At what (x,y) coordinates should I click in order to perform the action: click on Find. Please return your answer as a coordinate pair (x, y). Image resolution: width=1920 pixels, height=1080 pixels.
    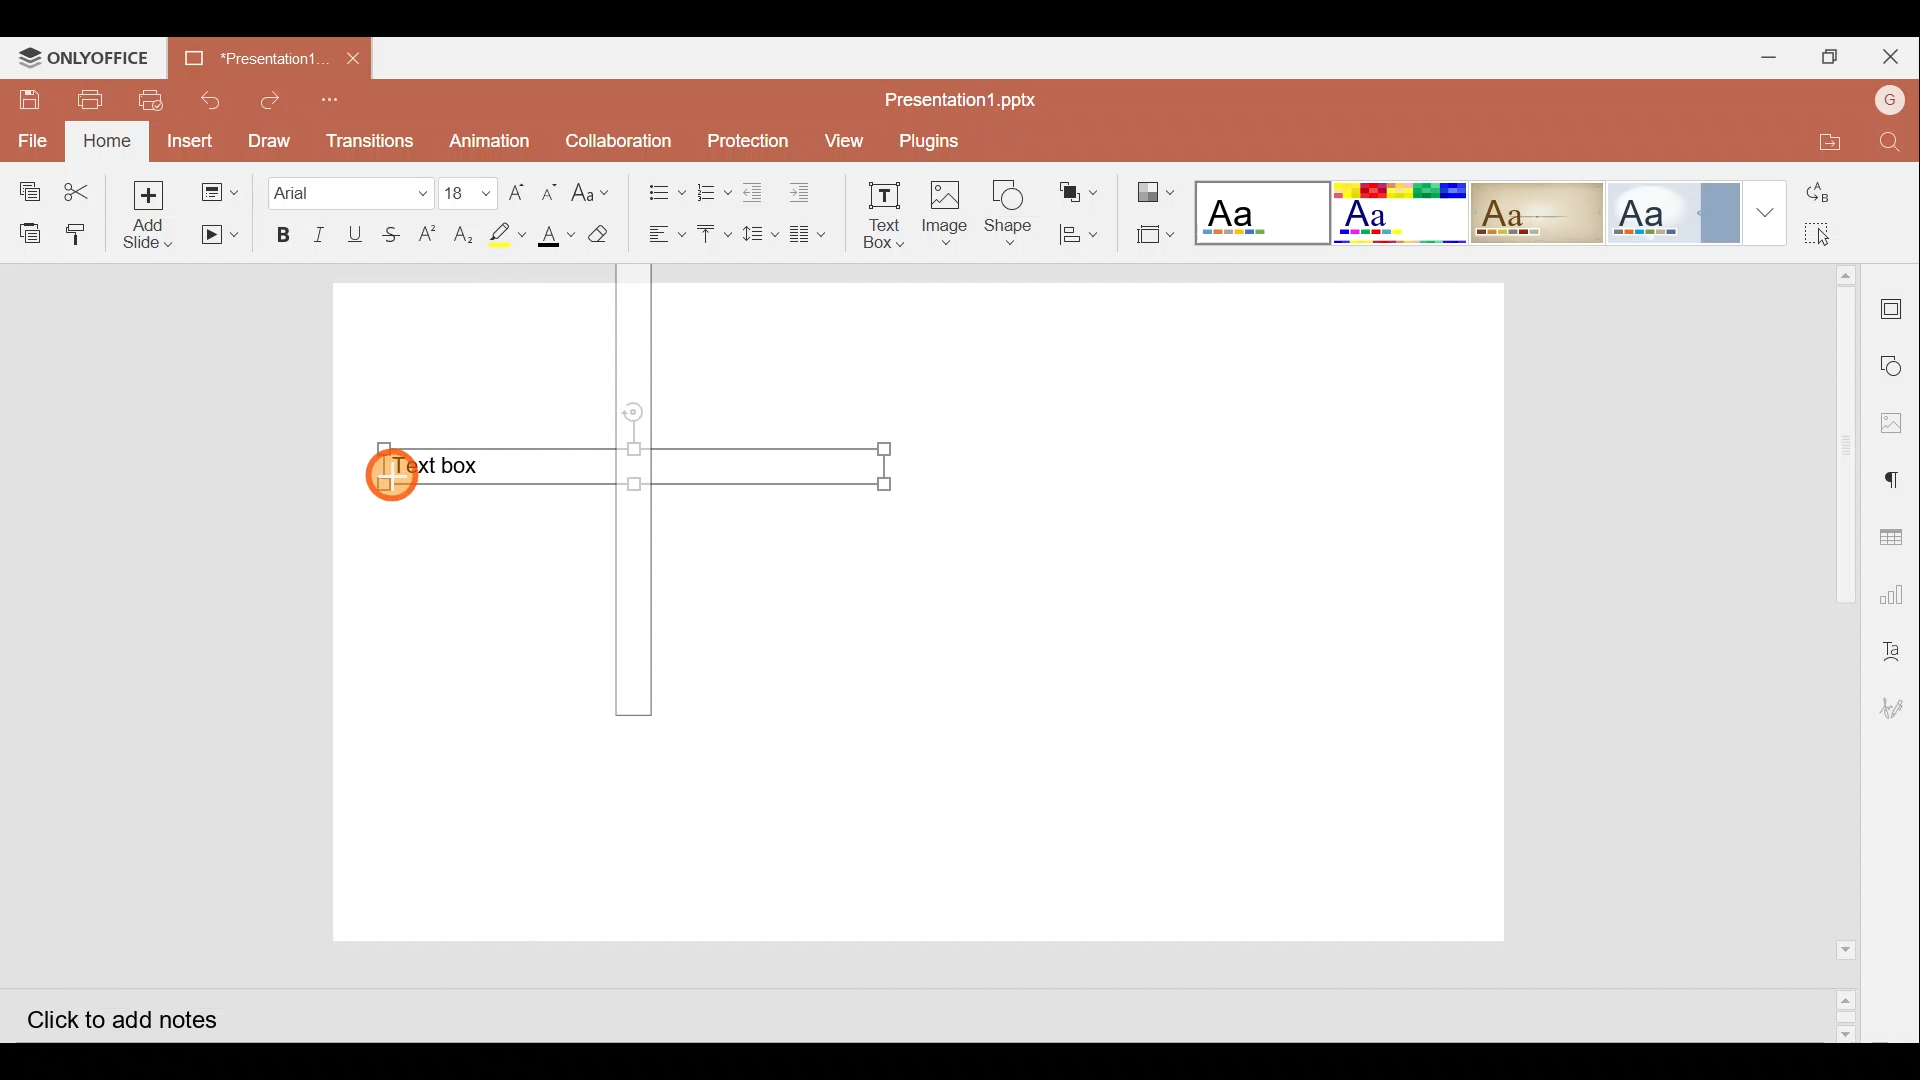
    Looking at the image, I should click on (1890, 144).